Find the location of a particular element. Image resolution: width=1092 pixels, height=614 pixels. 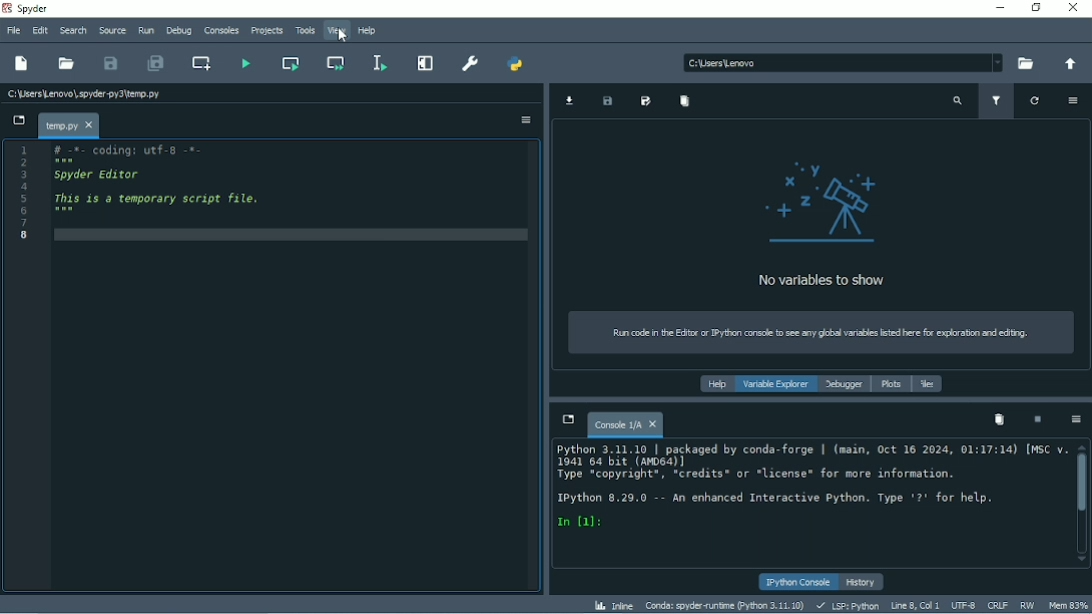

Tools is located at coordinates (304, 30).